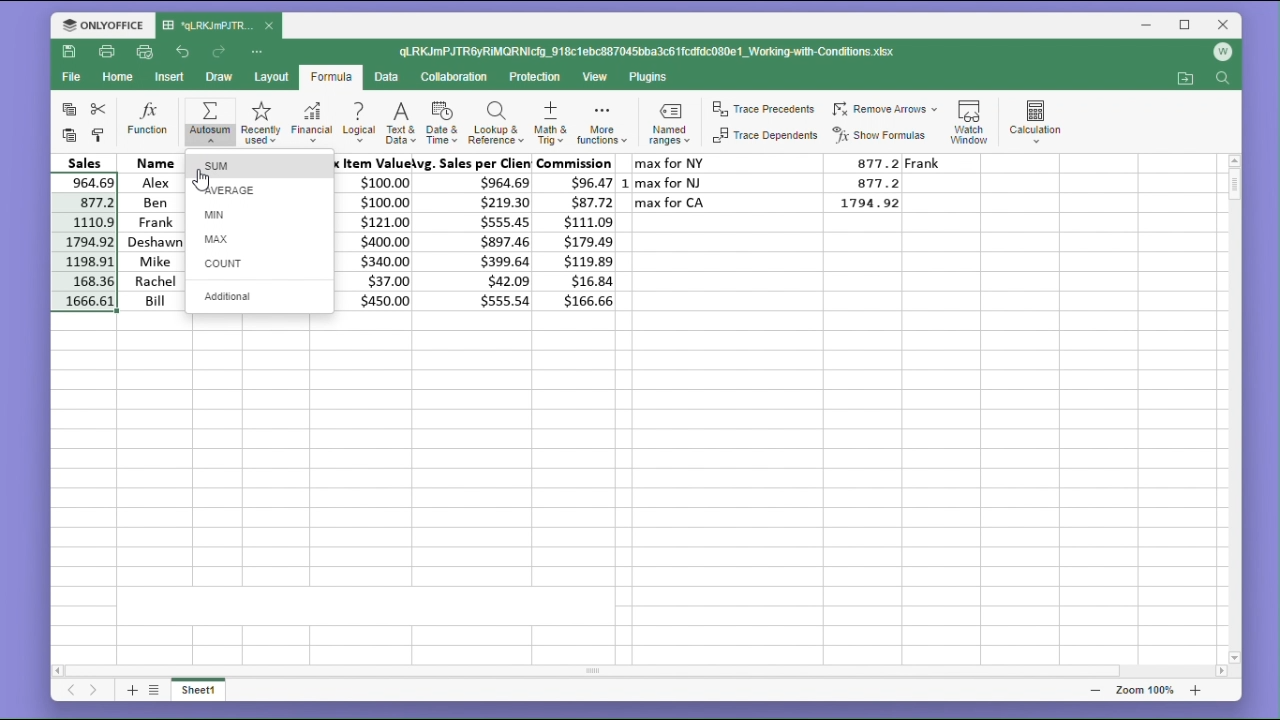 The image size is (1280, 720). I want to click on open file location, so click(1185, 79).